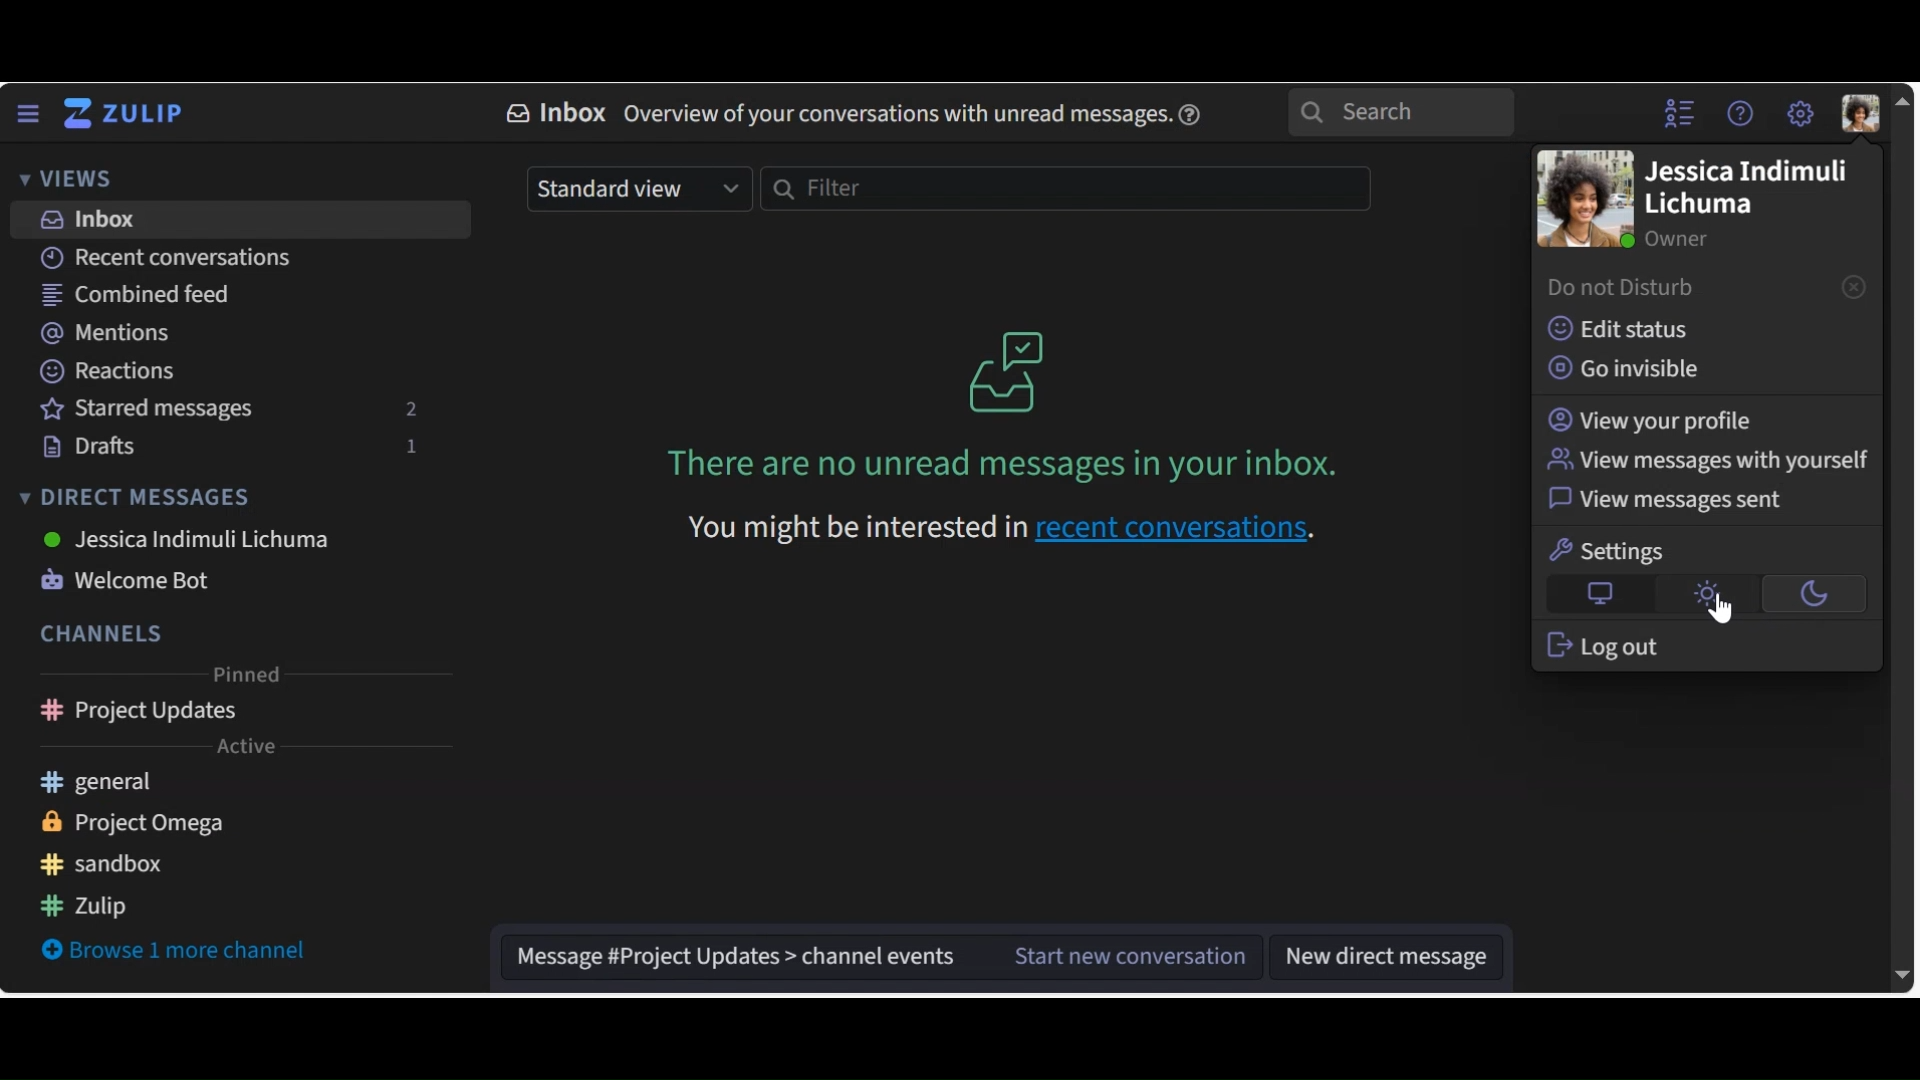 This screenshot has width=1920, height=1080. I want to click on Help menu, so click(1743, 116).